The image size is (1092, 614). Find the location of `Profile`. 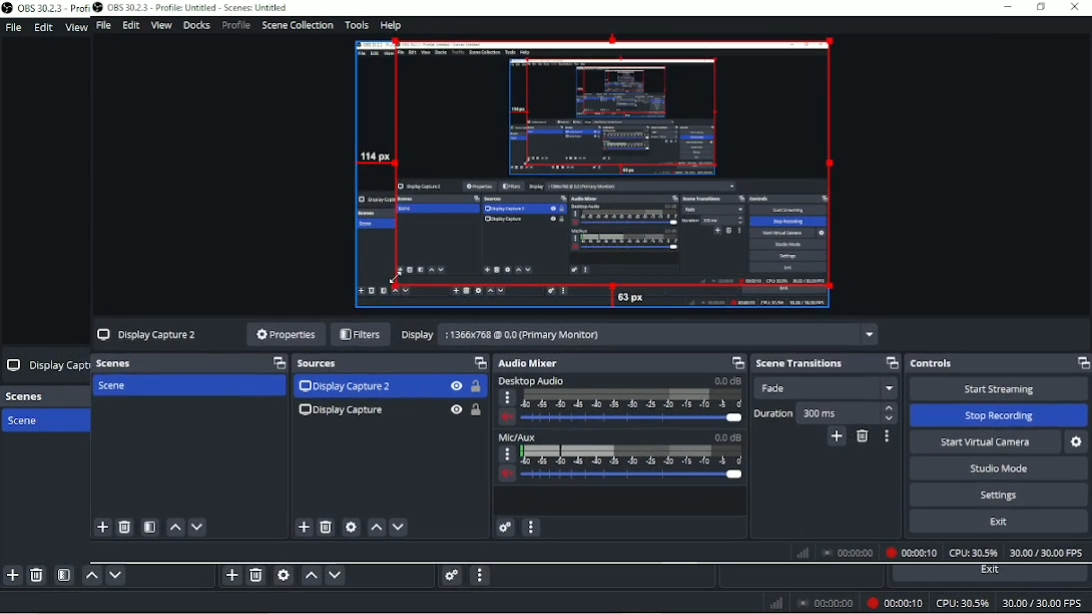

Profile is located at coordinates (239, 25).